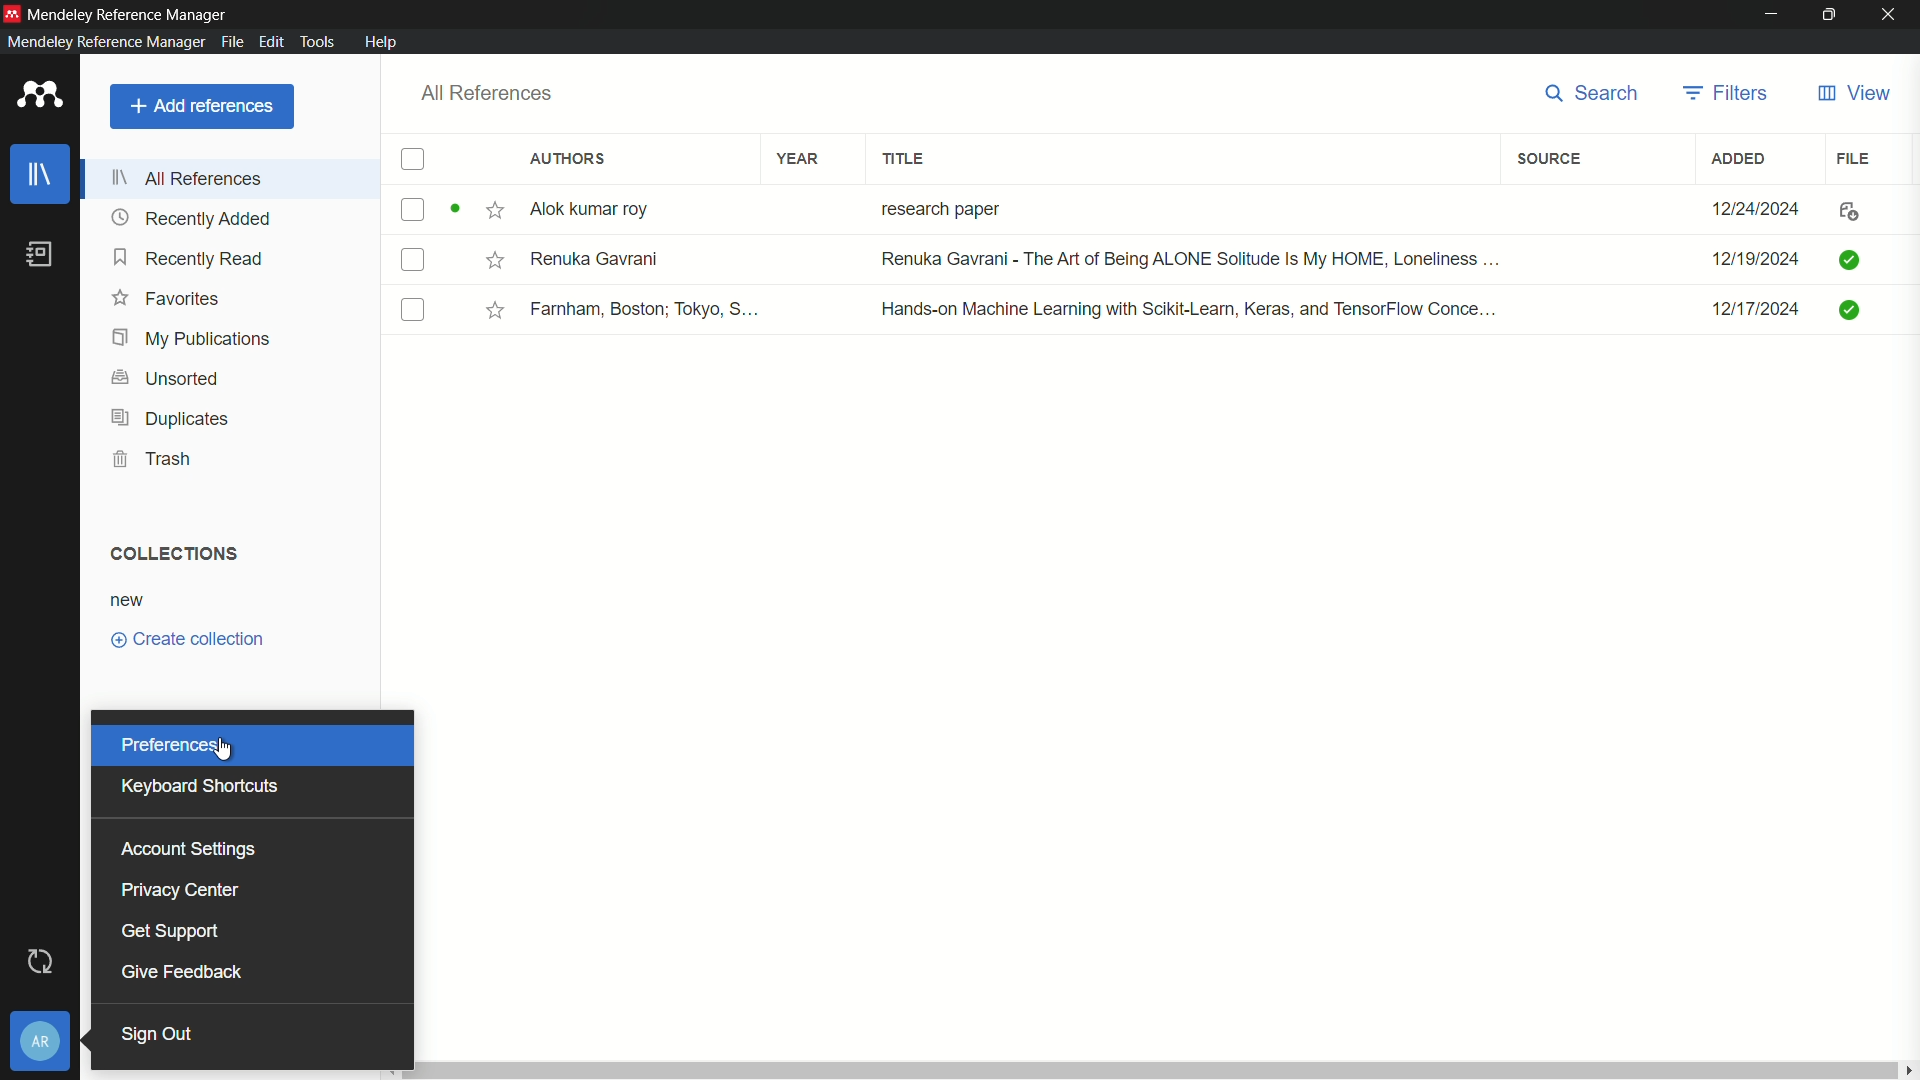 This screenshot has width=1920, height=1080. What do you see at coordinates (167, 377) in the screenshot?
I see `unsorted` at bounding box center [167, 377].